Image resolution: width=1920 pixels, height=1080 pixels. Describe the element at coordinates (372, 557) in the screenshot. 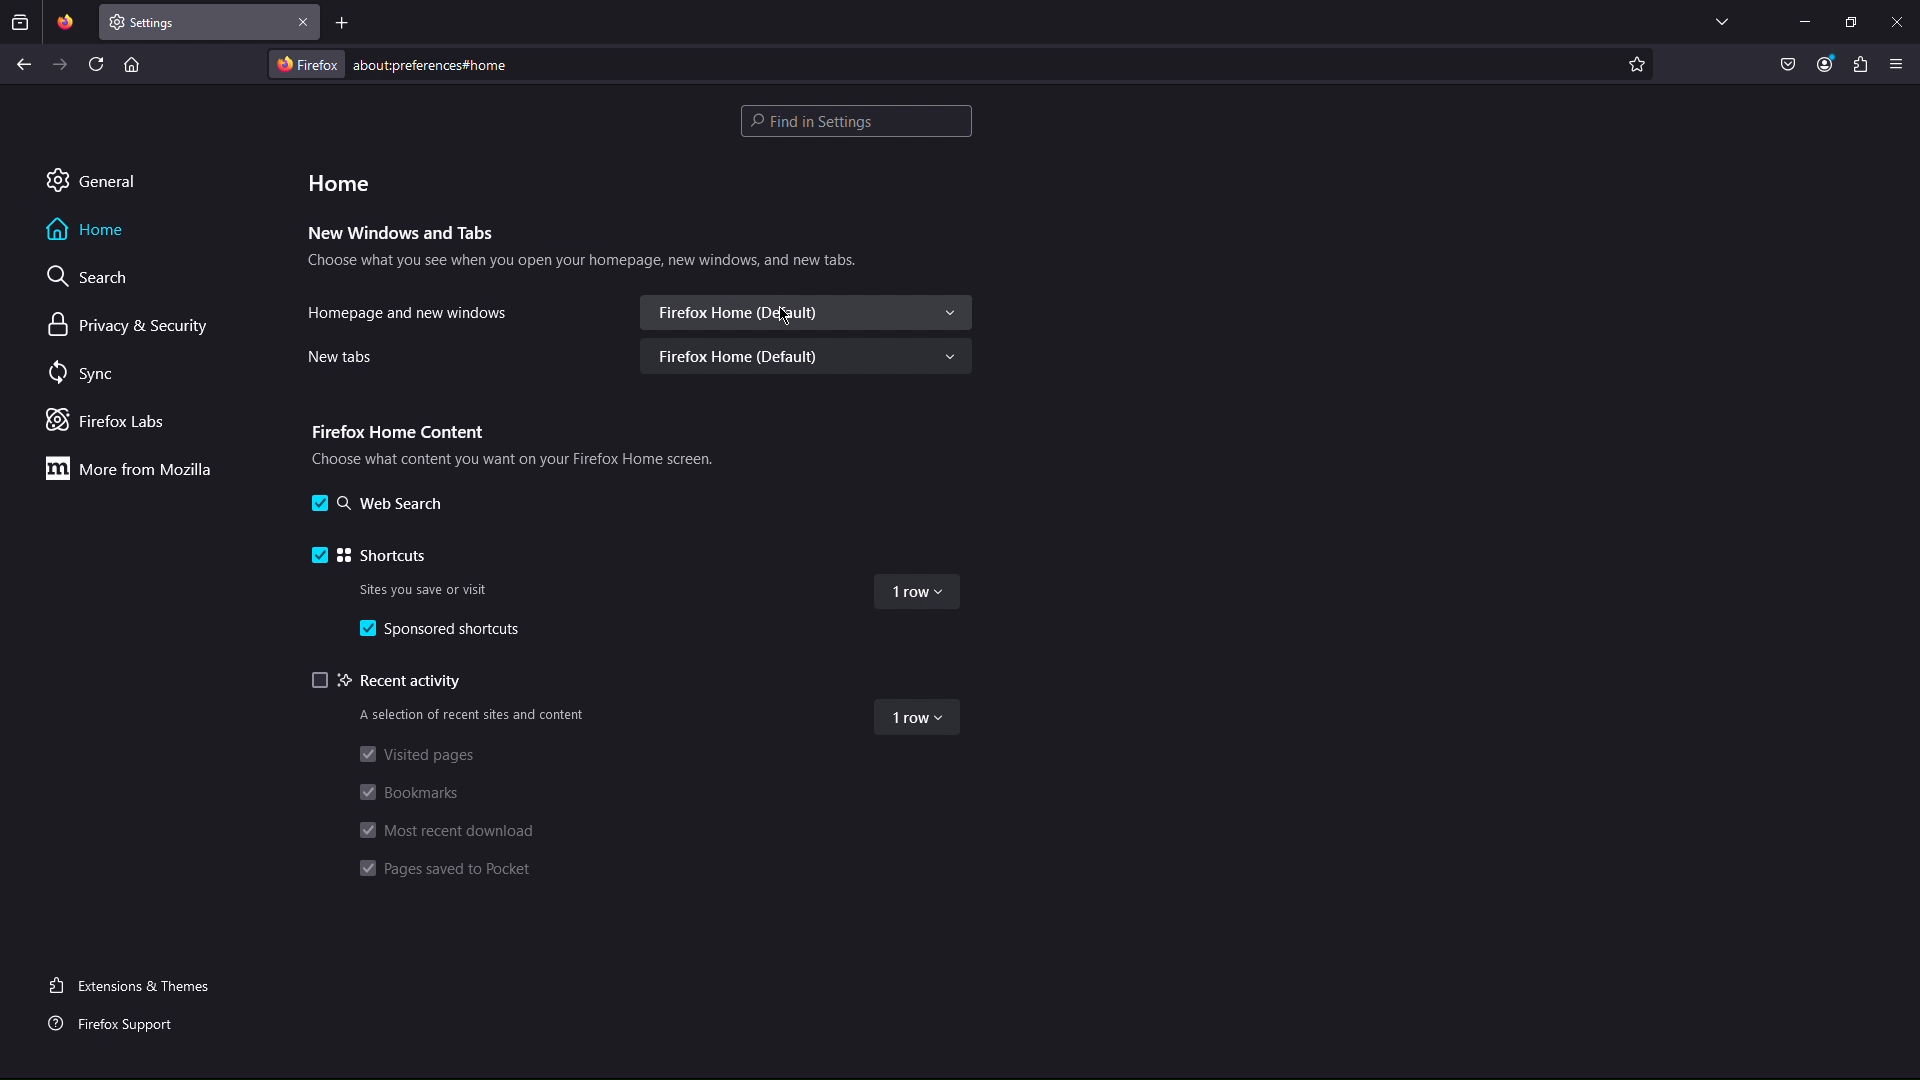

I see `Shortcuts` at that location.